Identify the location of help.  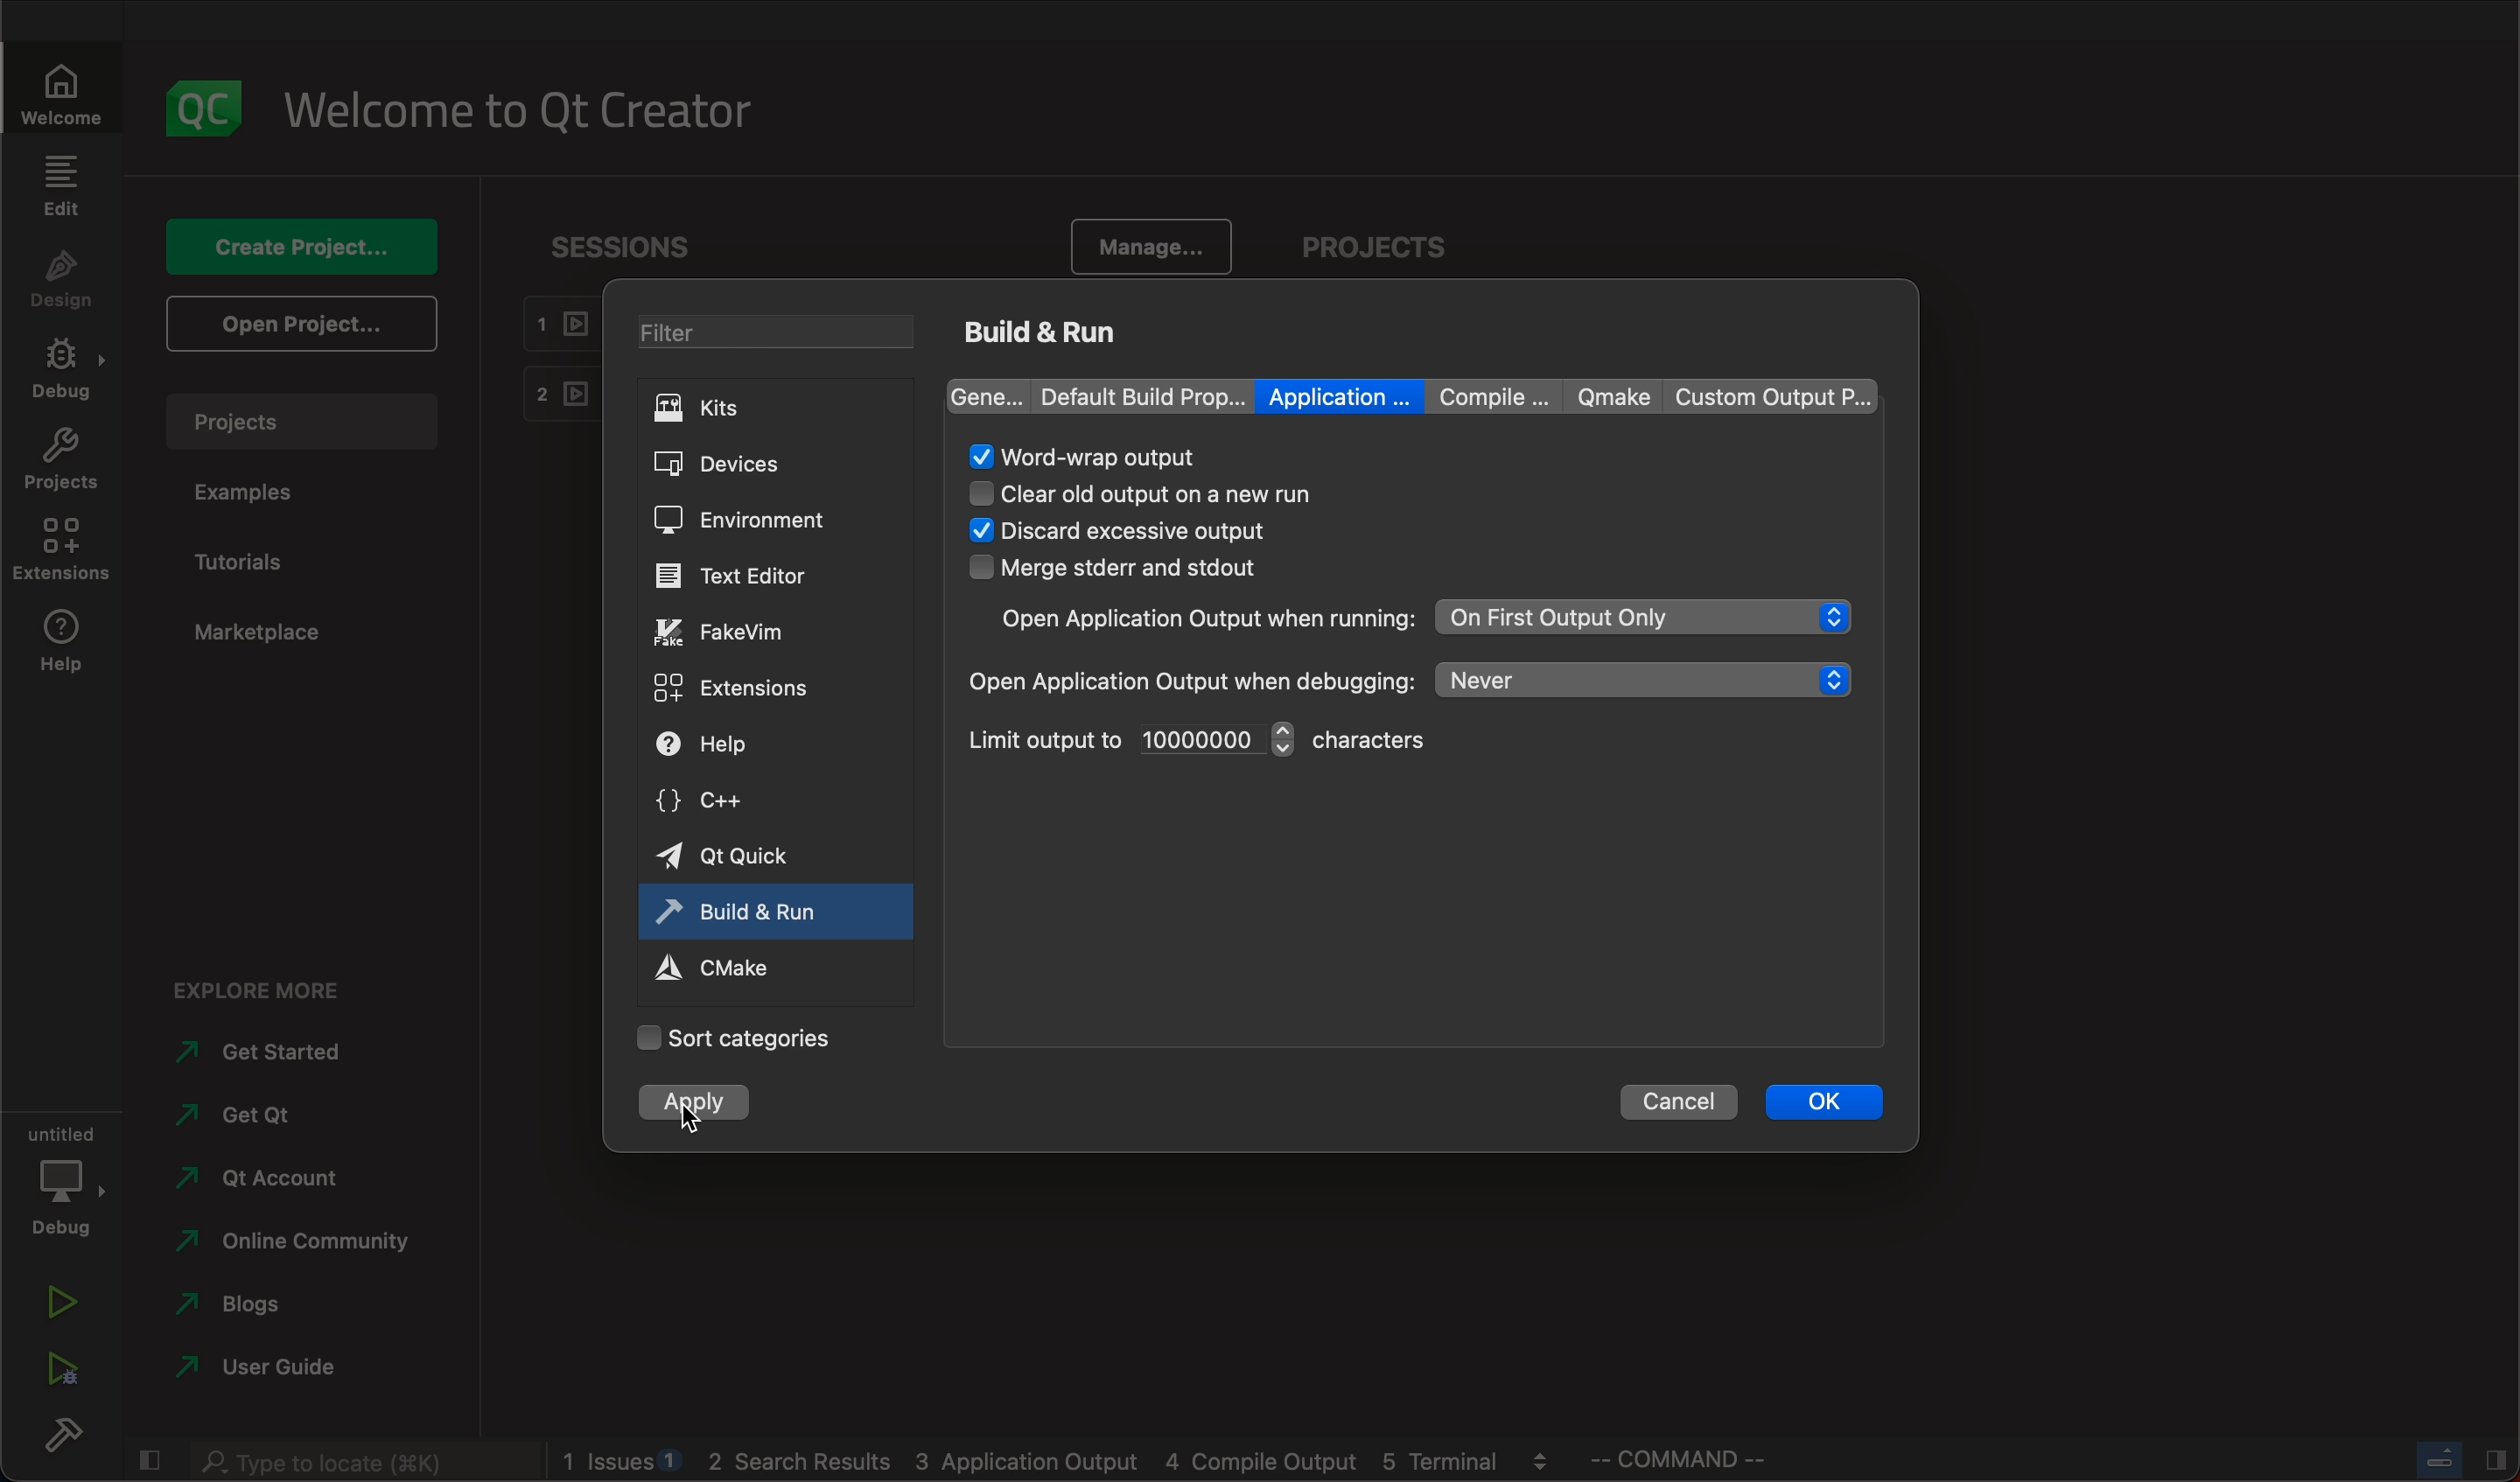
(755, 745).